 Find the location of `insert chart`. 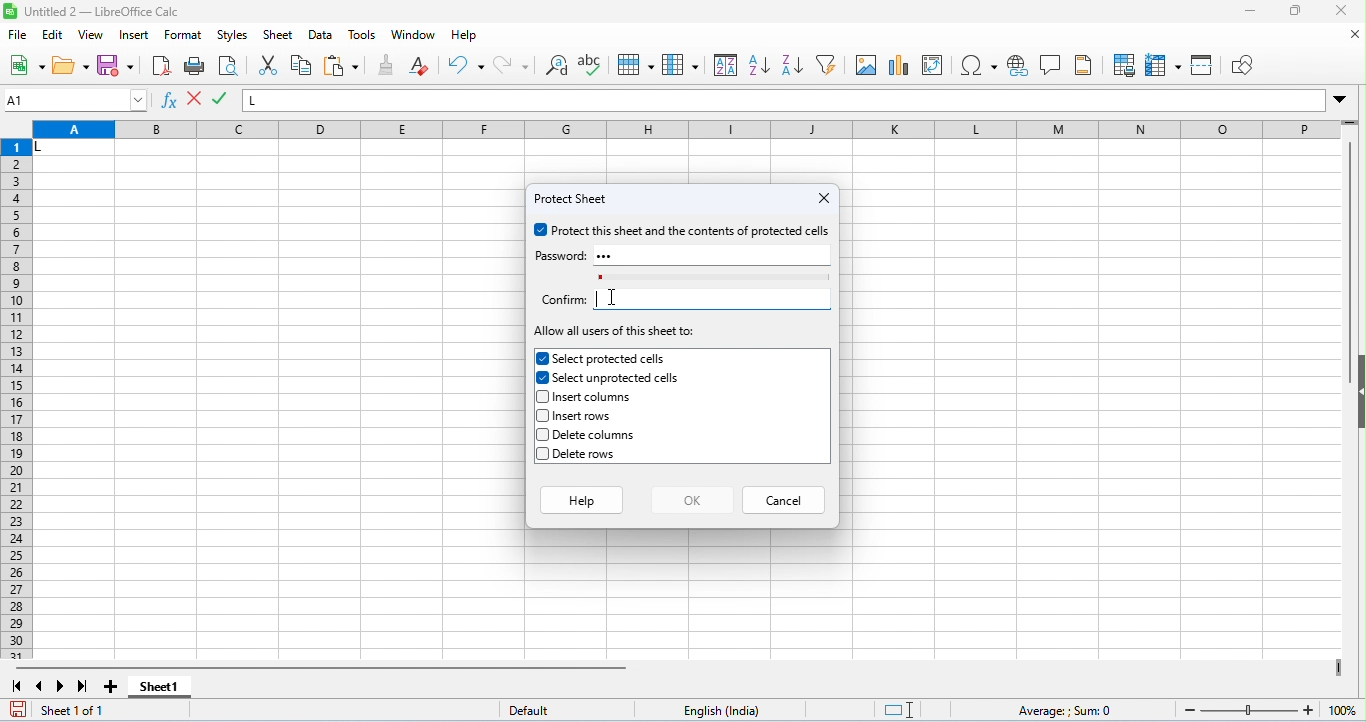

insert chart is located at coordinates (900, 67).